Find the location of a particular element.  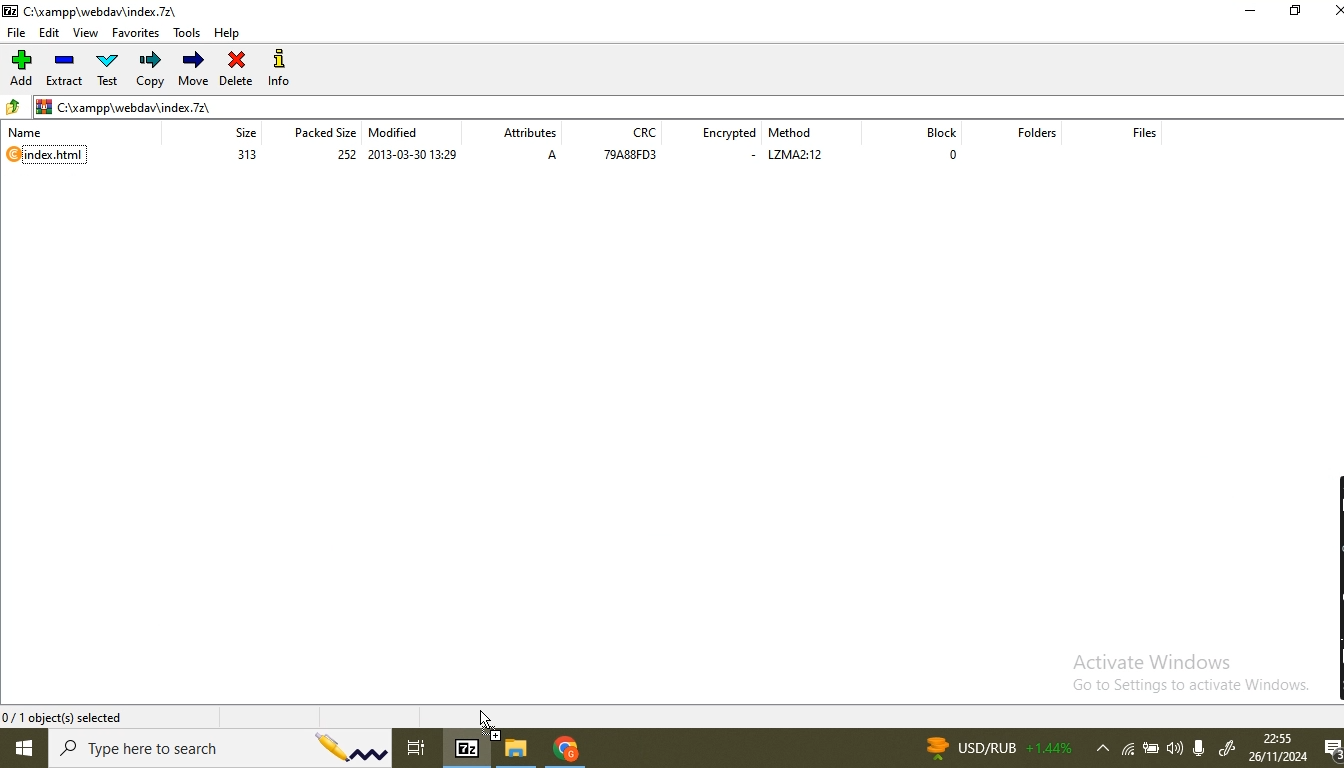

2013-03-3- 13:29 is located at coordinates (416, 156).